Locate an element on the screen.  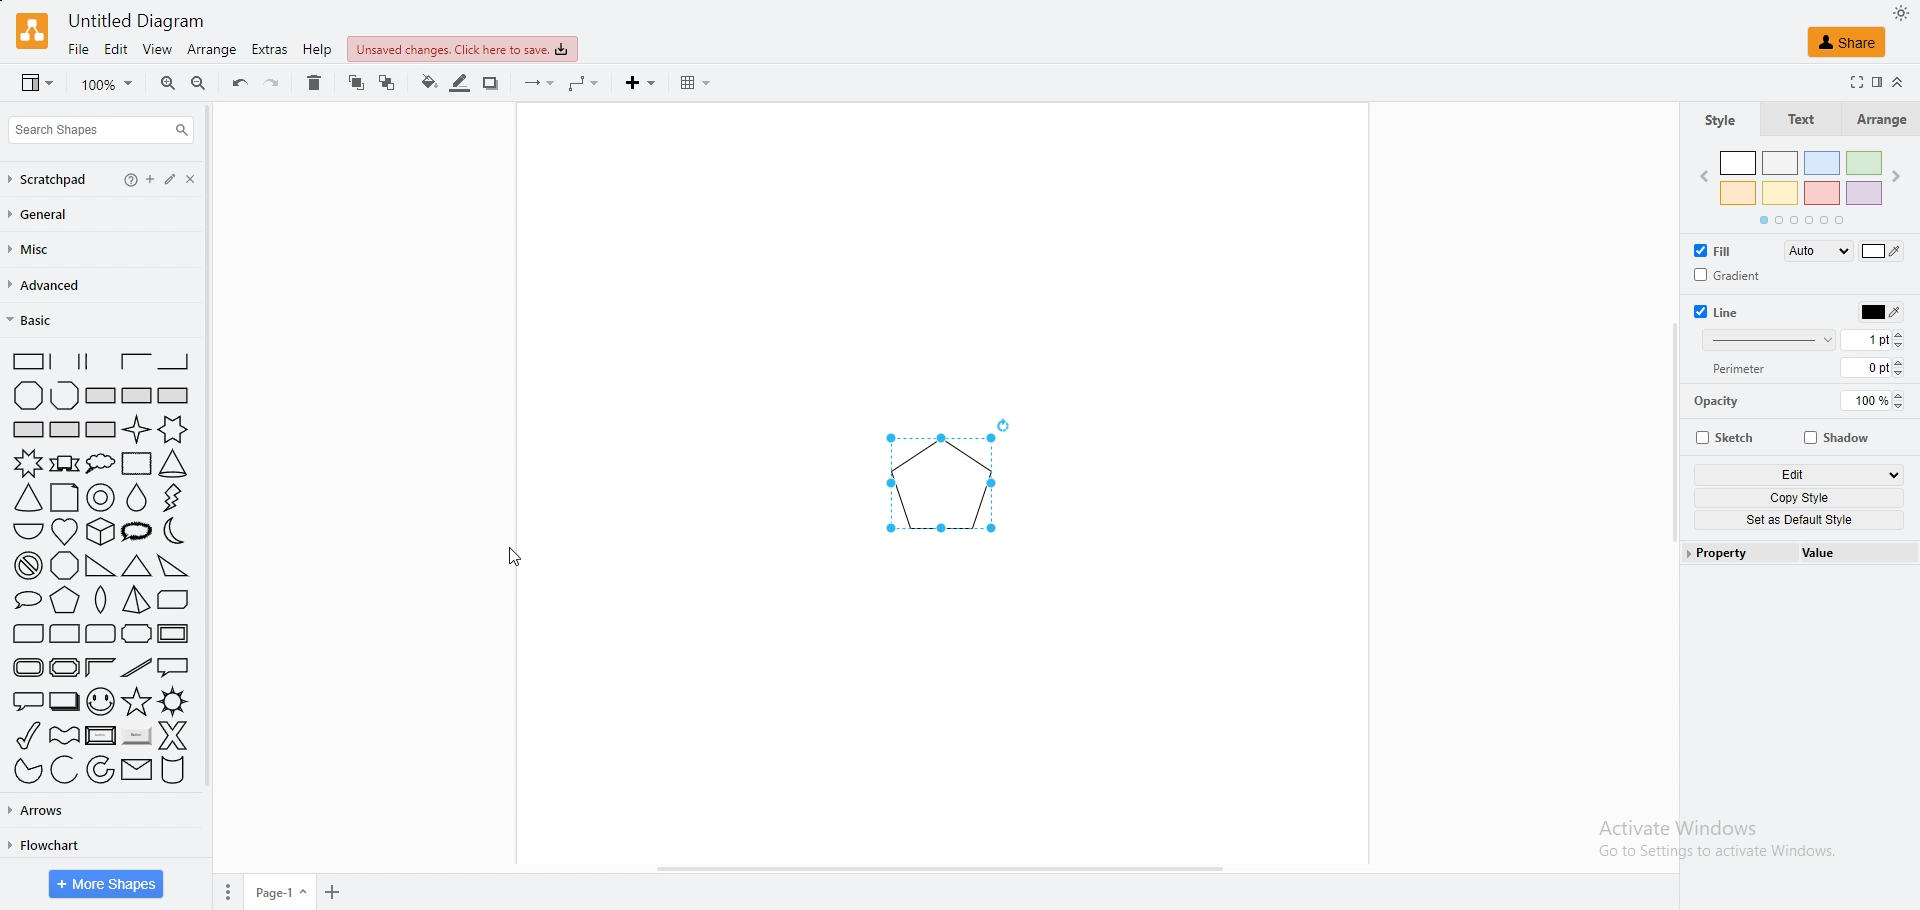
increase opacity is located at coordinates (1904, 393).